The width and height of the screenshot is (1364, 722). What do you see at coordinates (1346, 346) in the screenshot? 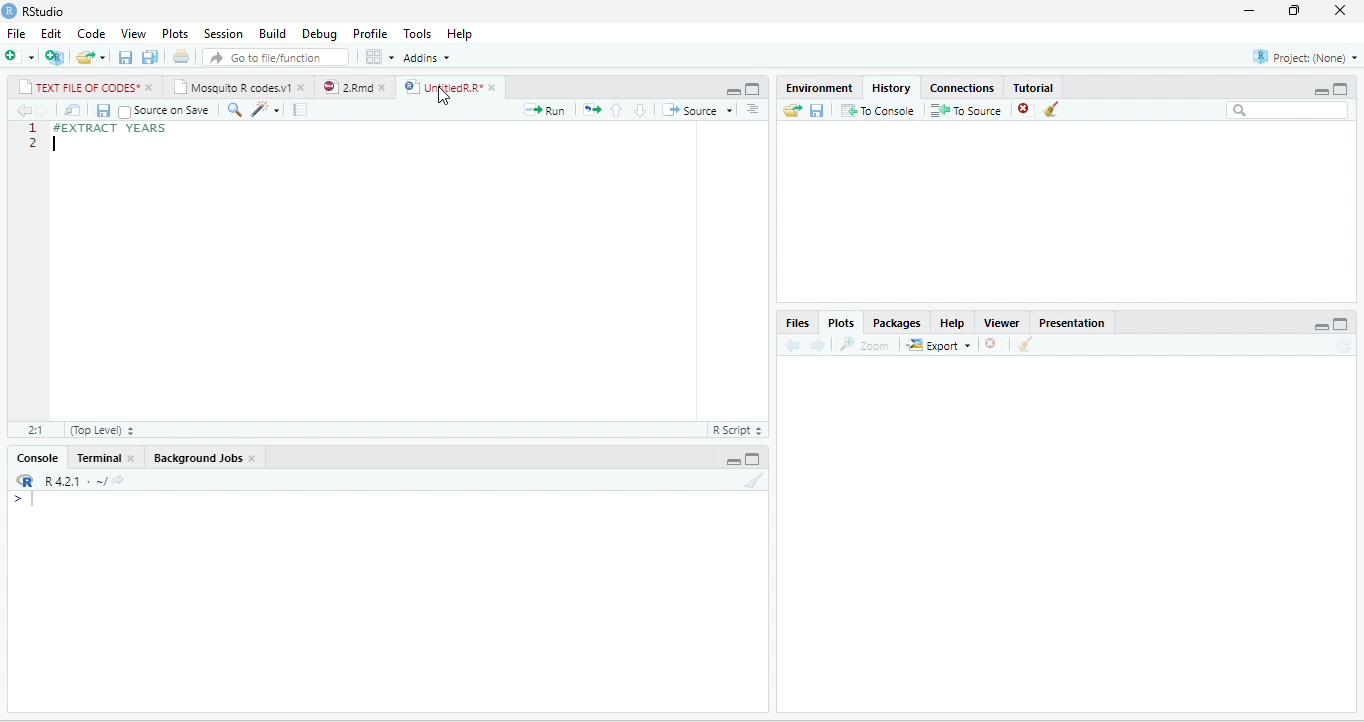
I see `refresh` at bounding box center [1346, 346].